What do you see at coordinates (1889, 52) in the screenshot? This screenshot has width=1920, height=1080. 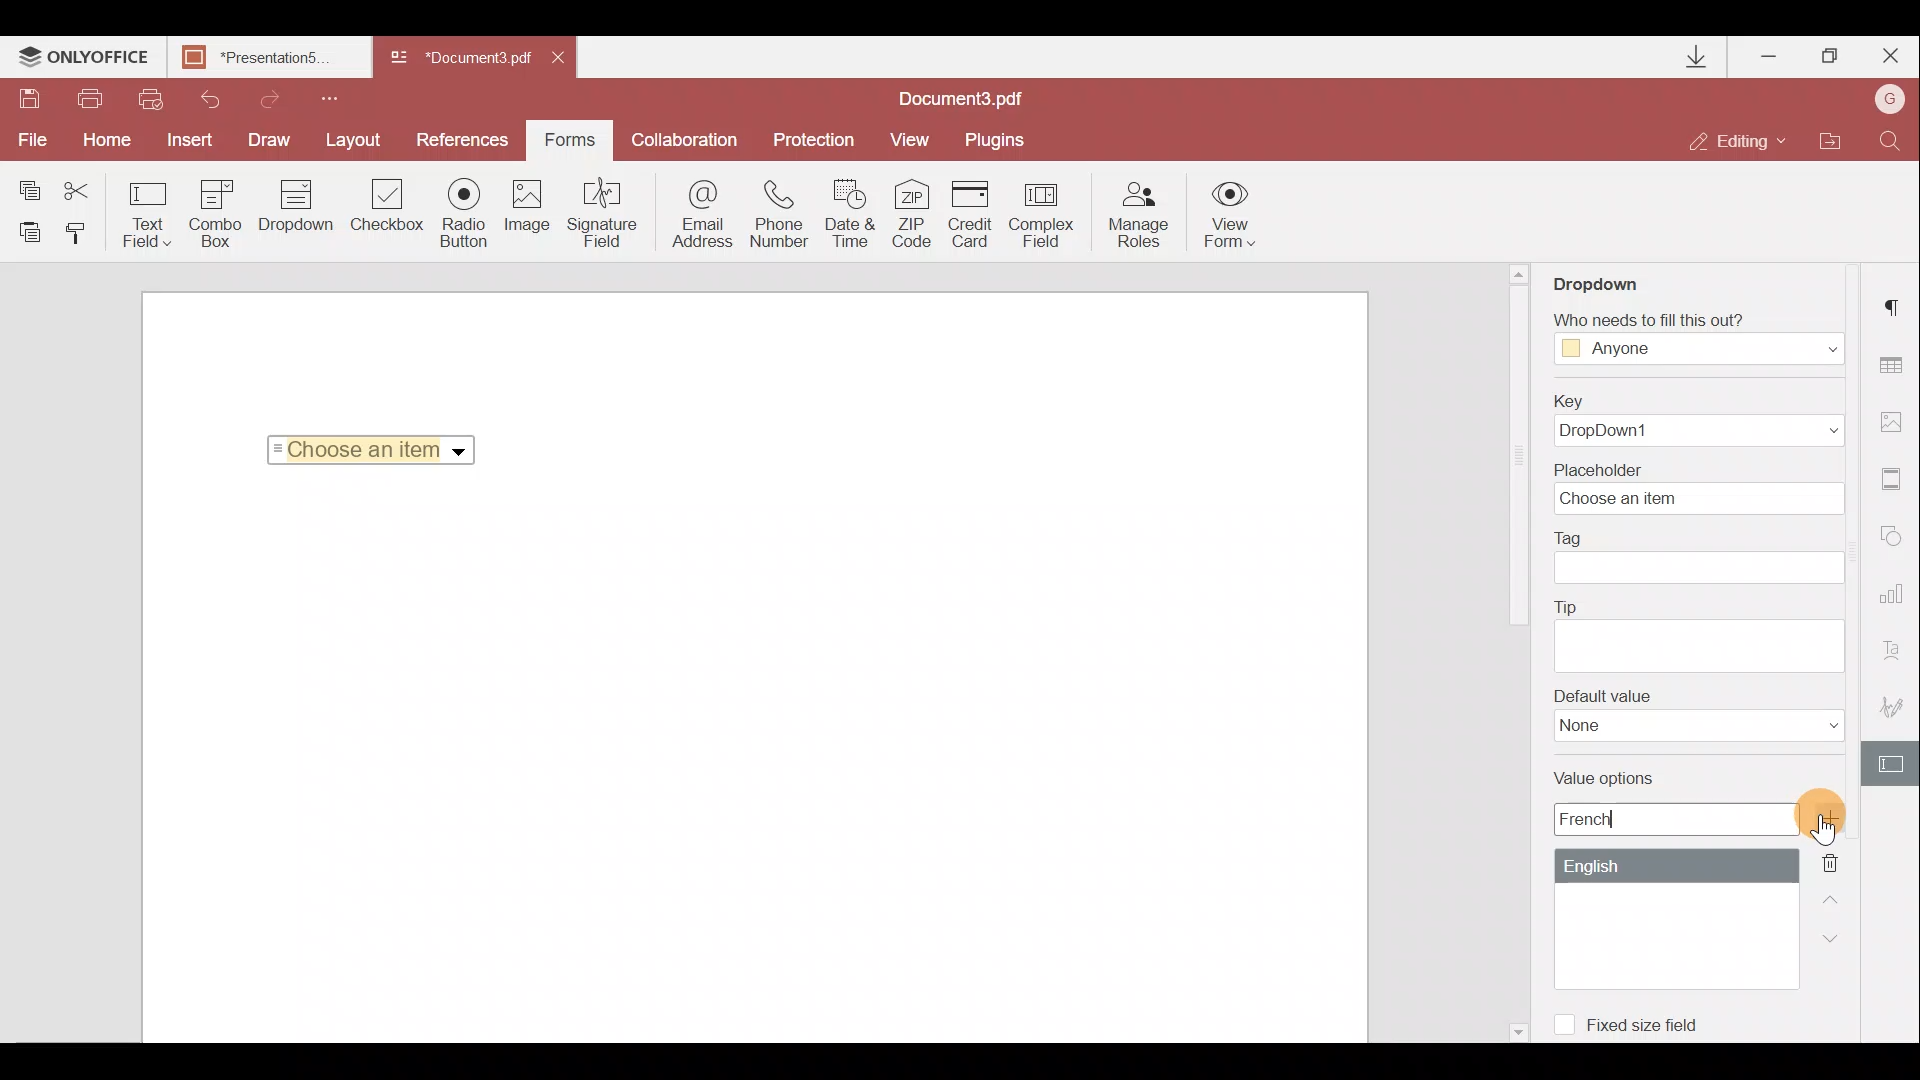 I see `Close` at bounding box center [1889, 52].